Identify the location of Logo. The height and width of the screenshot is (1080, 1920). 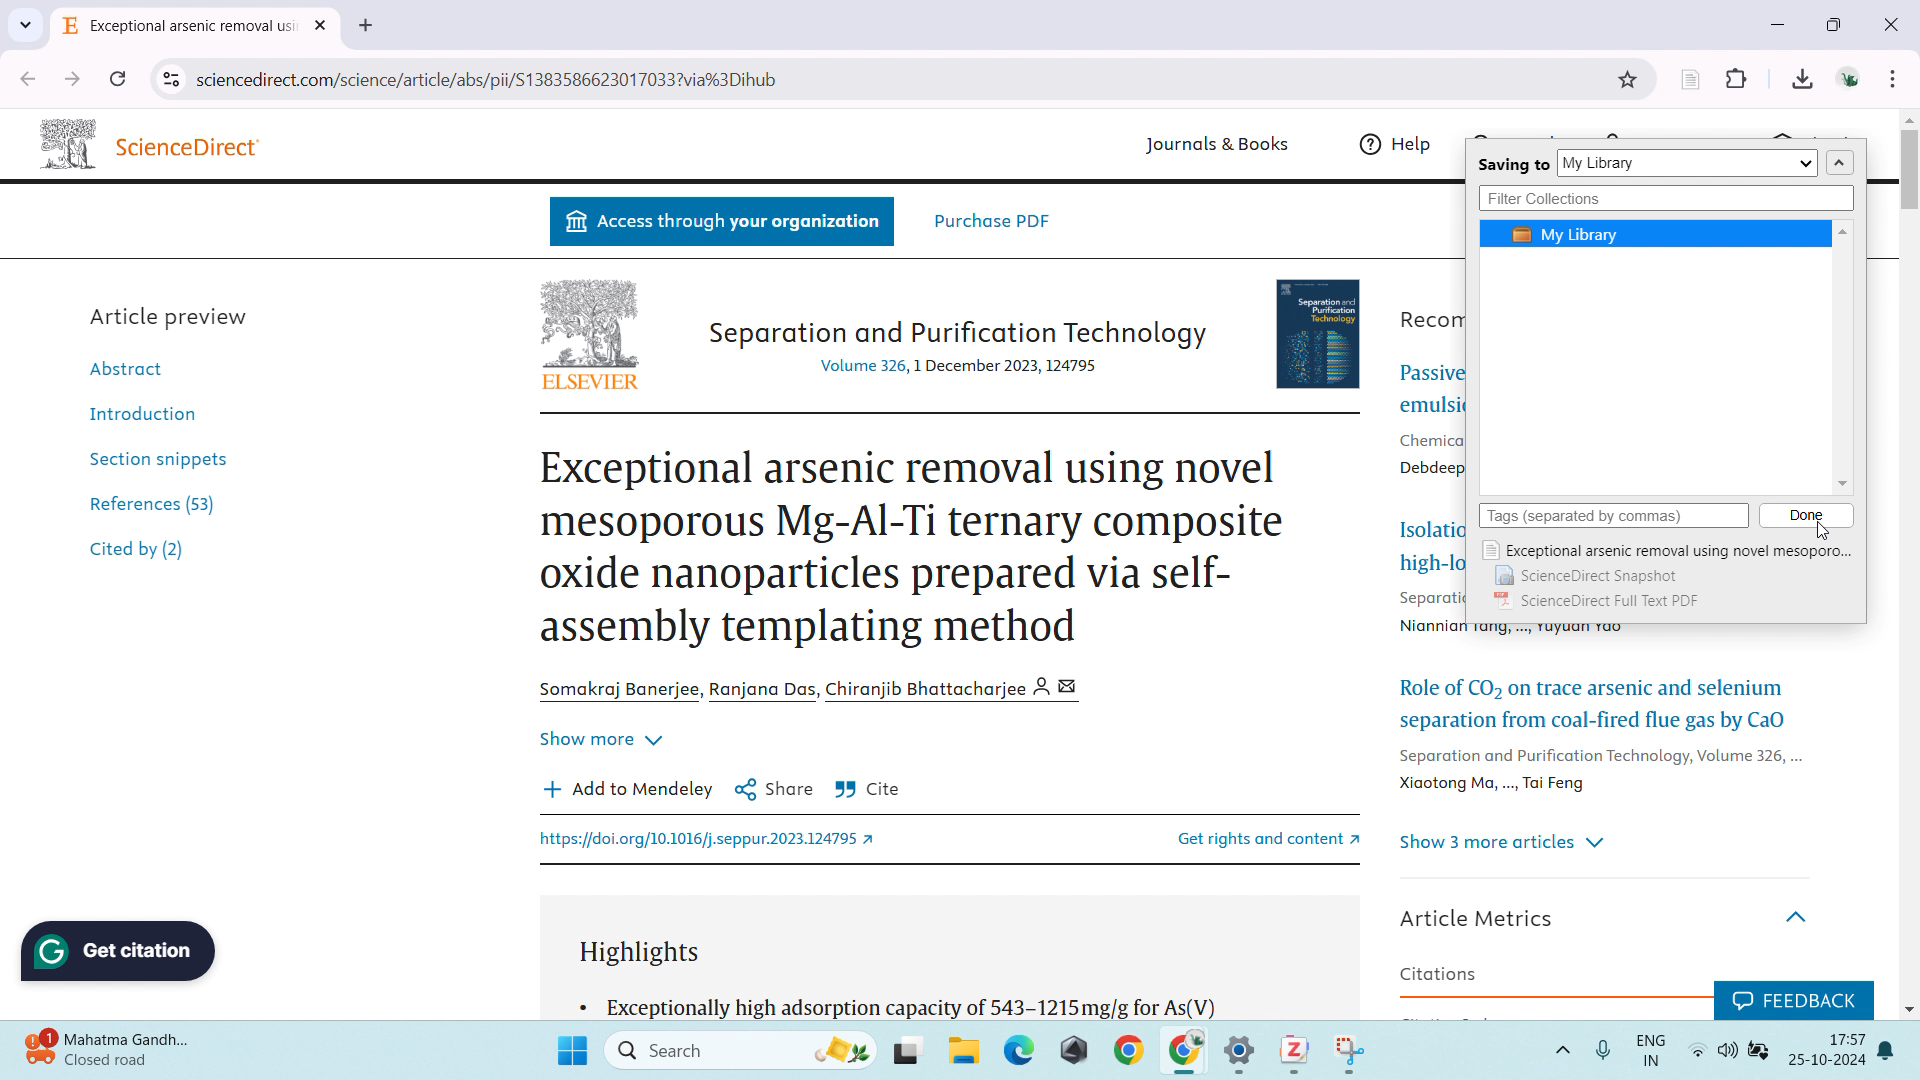
(589, 322).